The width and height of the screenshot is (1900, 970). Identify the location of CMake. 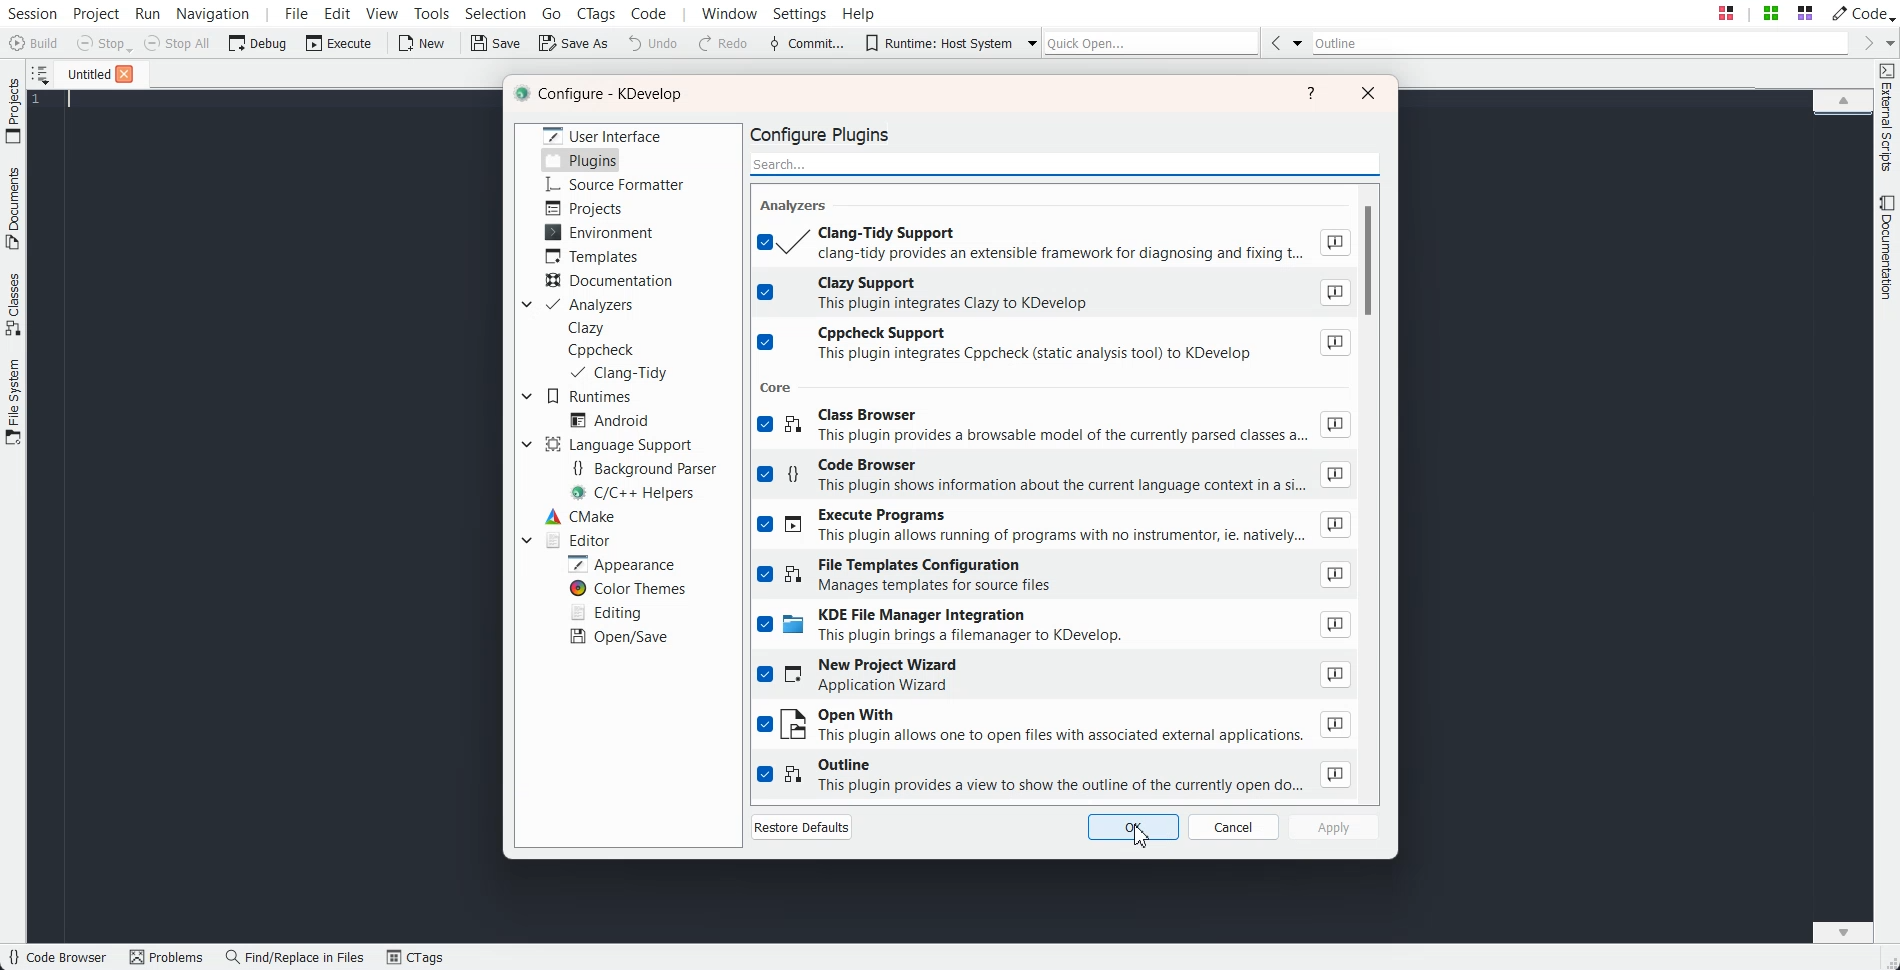
(579, 517).